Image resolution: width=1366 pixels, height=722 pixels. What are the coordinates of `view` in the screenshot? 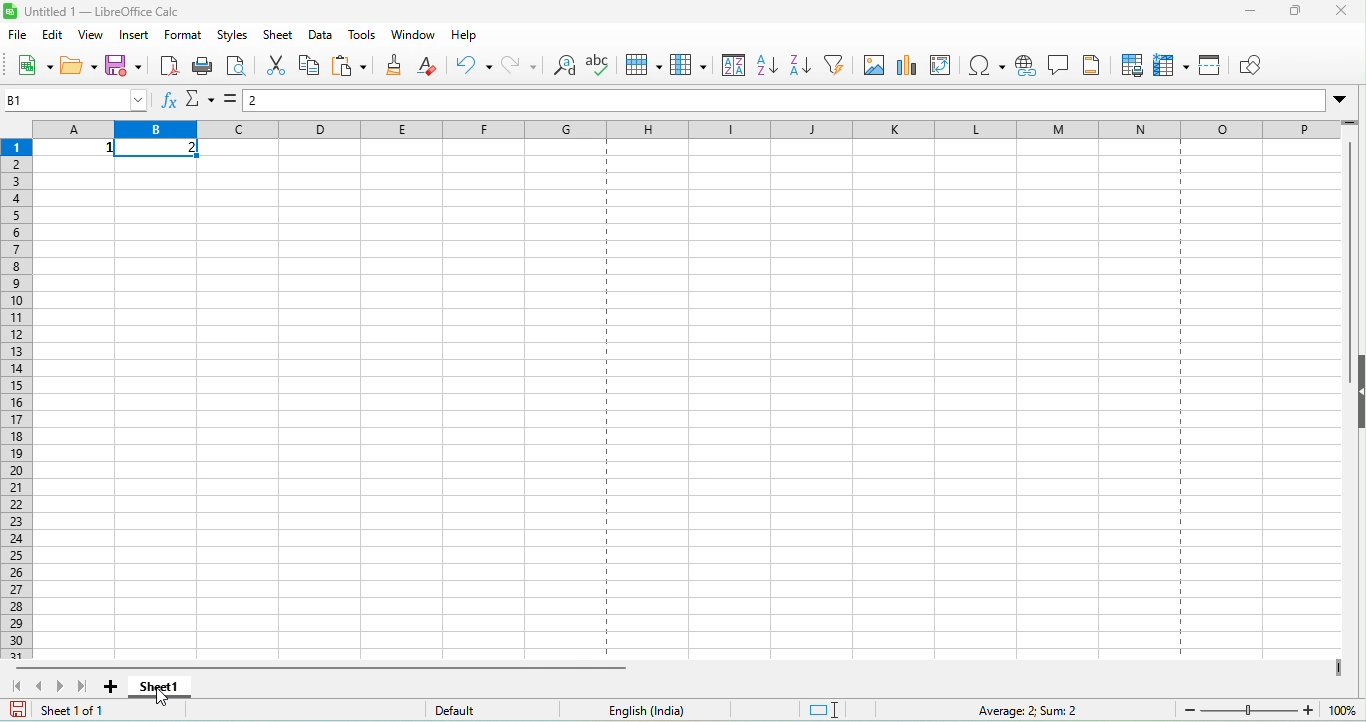 It's located at (93, 35).